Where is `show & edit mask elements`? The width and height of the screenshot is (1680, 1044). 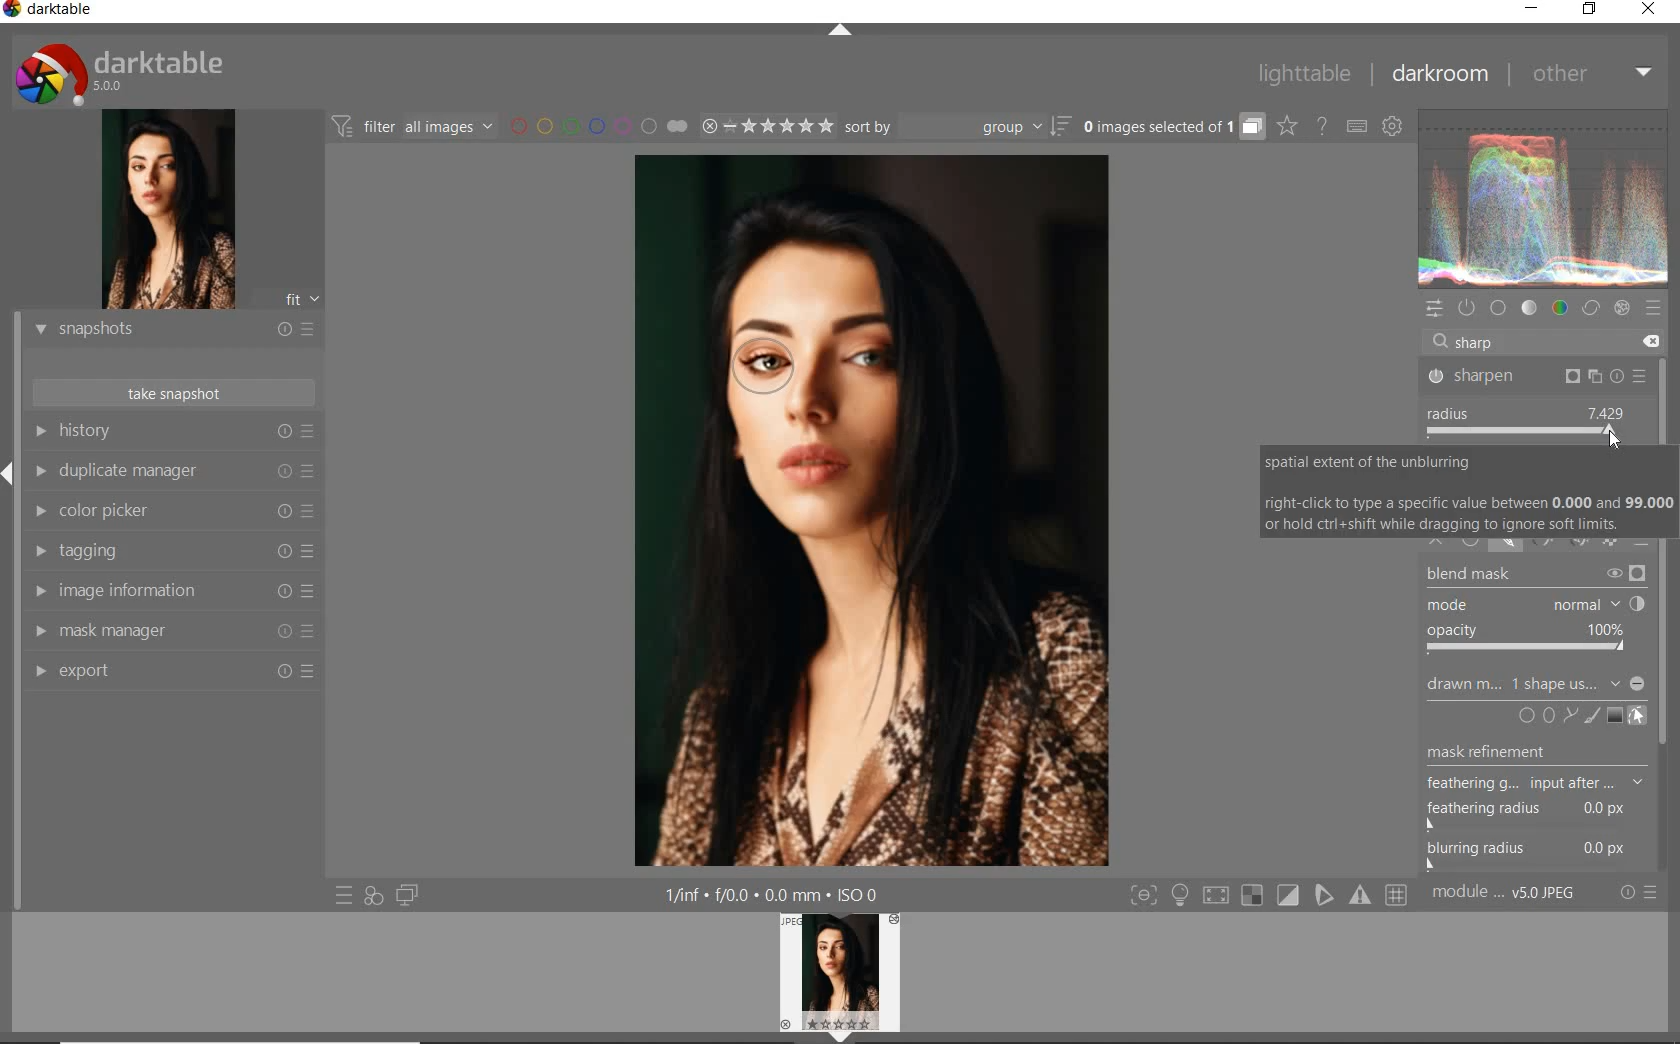 show & edit mask elements is located at coordinates (1638, 716).